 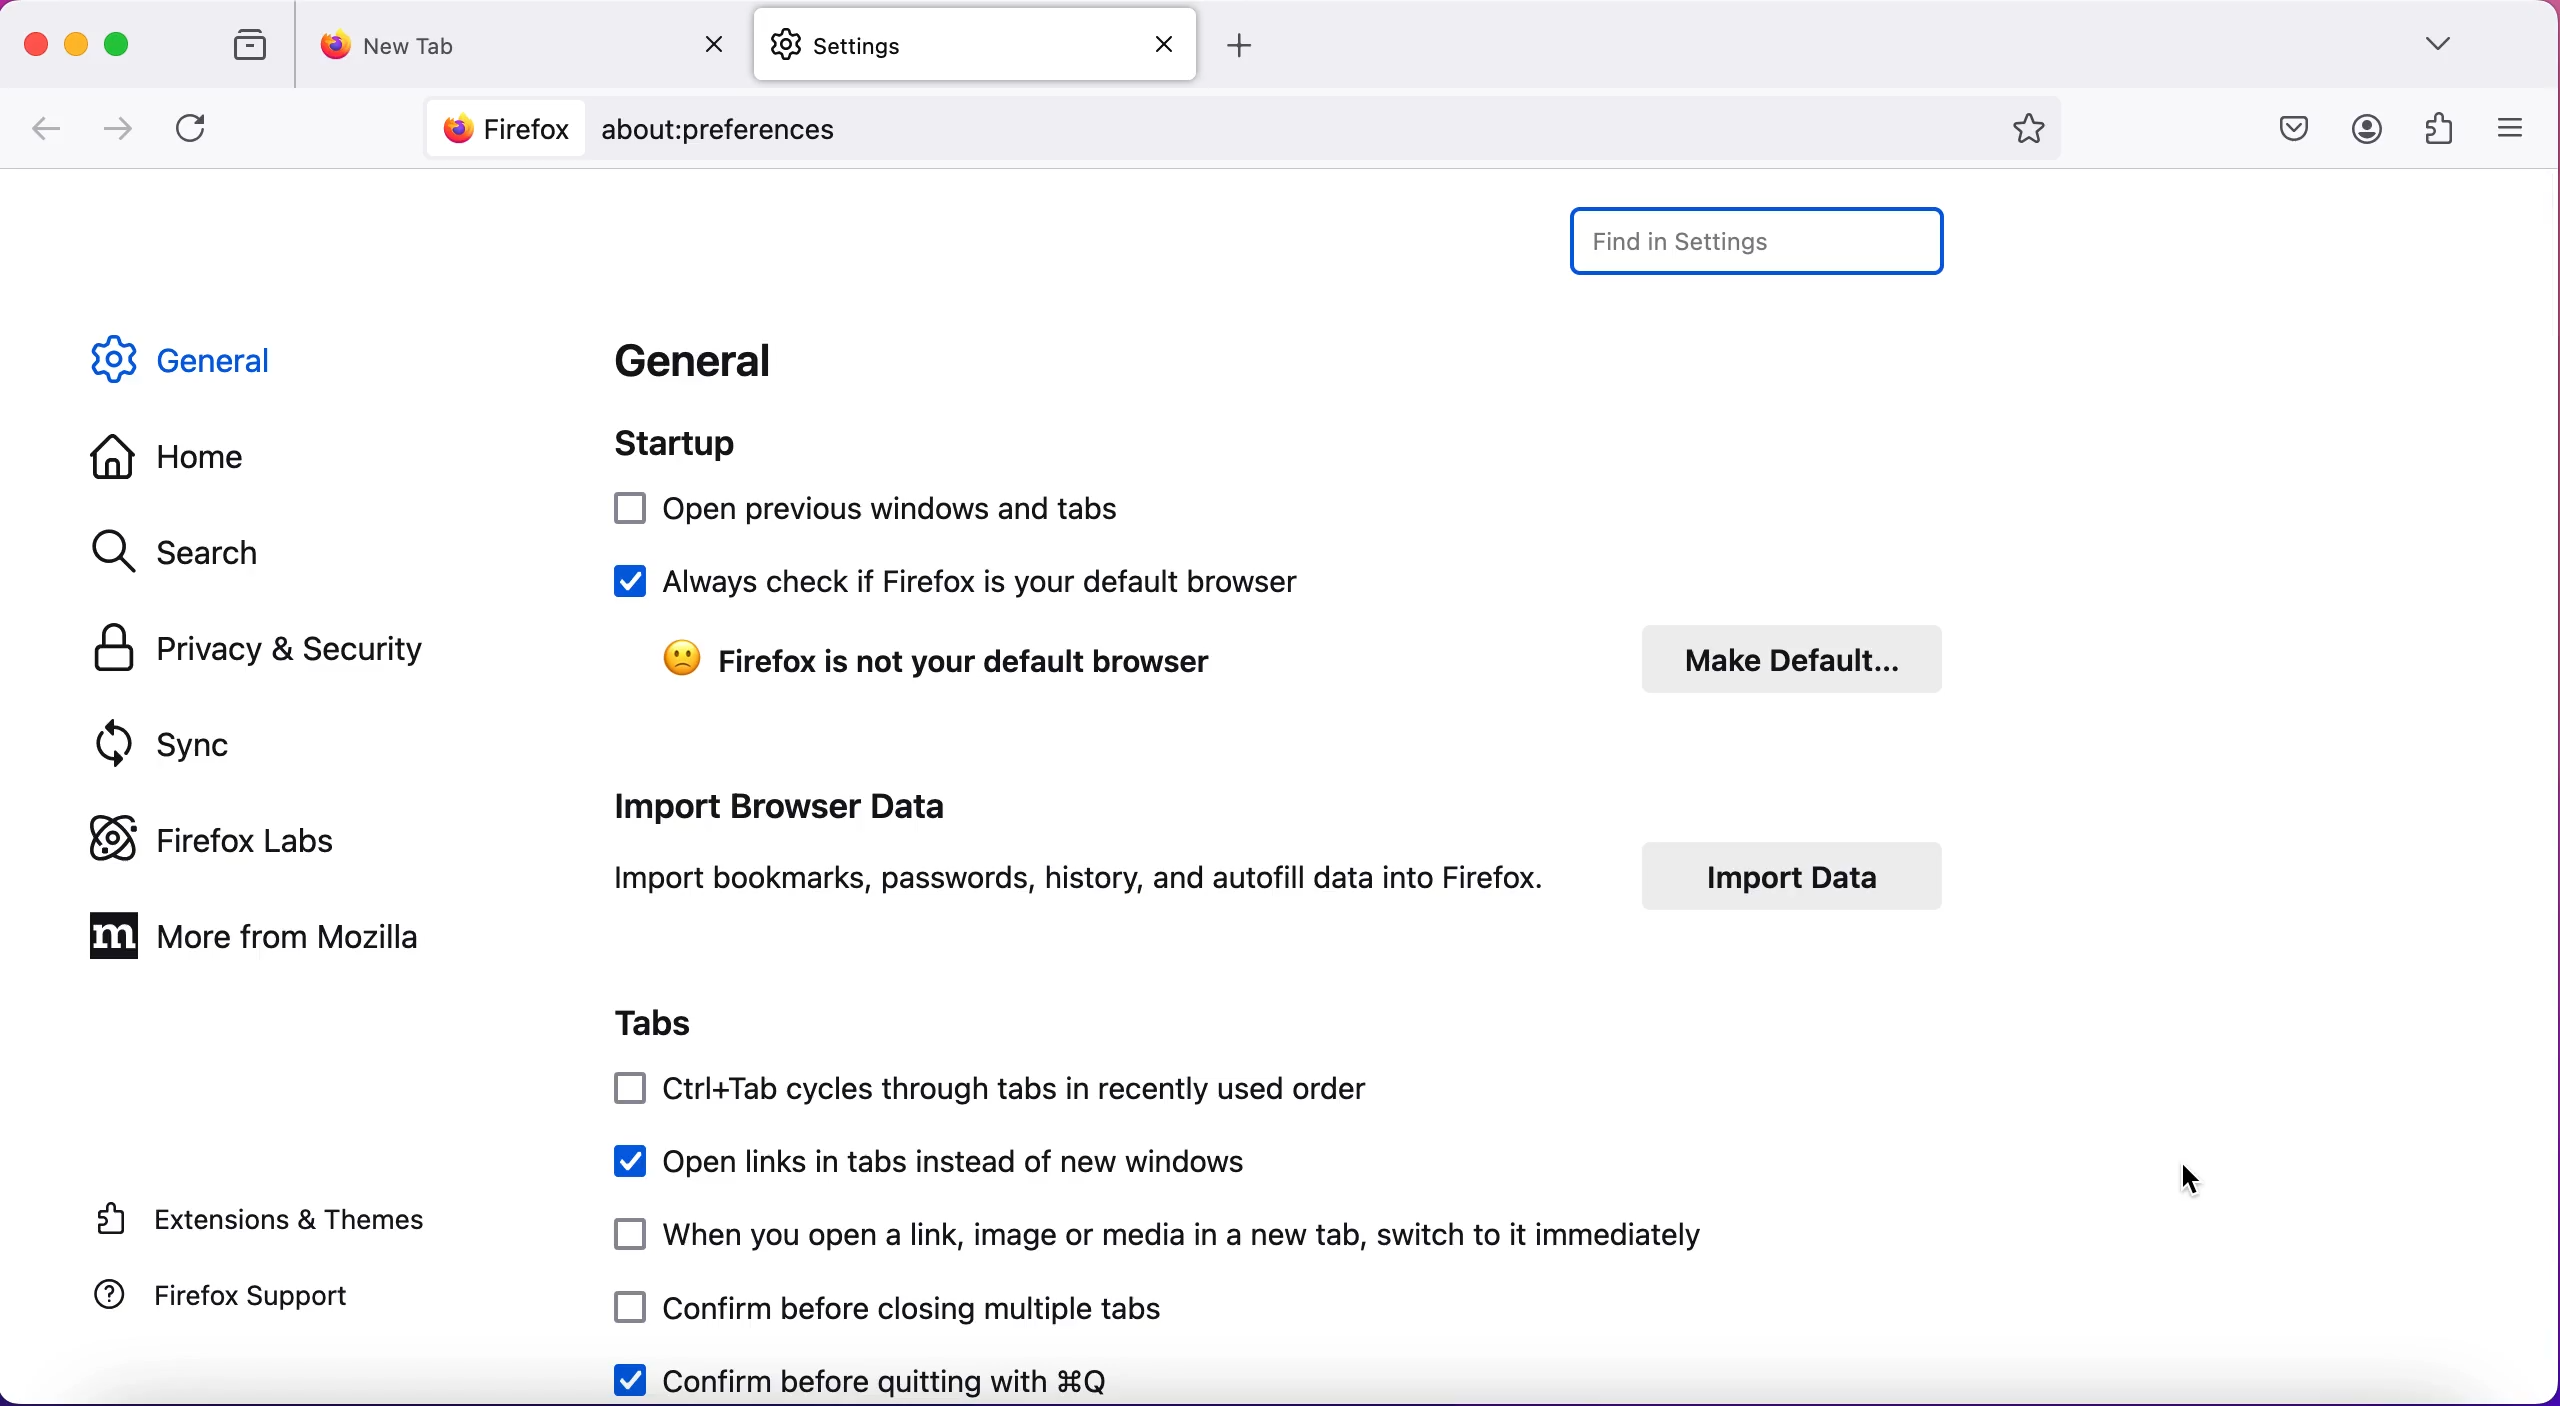 What do you see at coordinates (2185, 1167) in the screenshot?
I see `cursor` at bounding box center [2185, 1167].